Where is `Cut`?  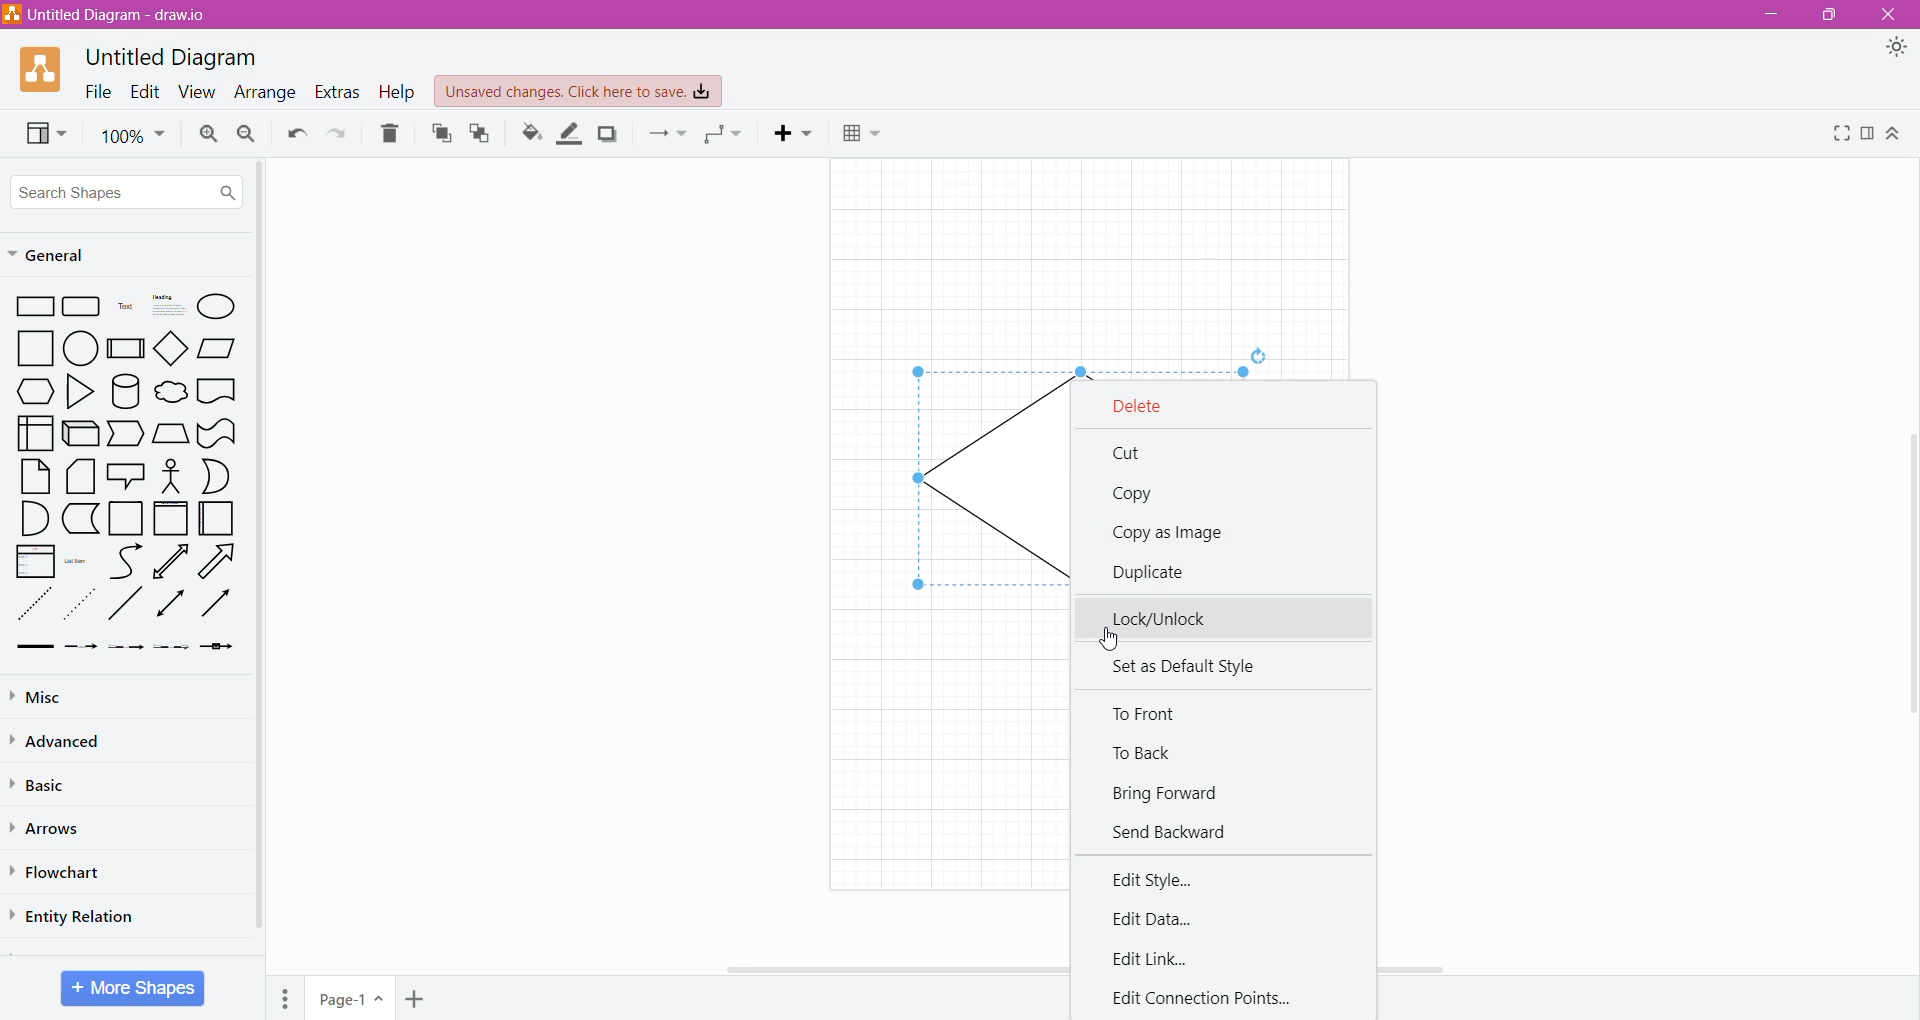
Cut is located at coordinates (1129, 455).